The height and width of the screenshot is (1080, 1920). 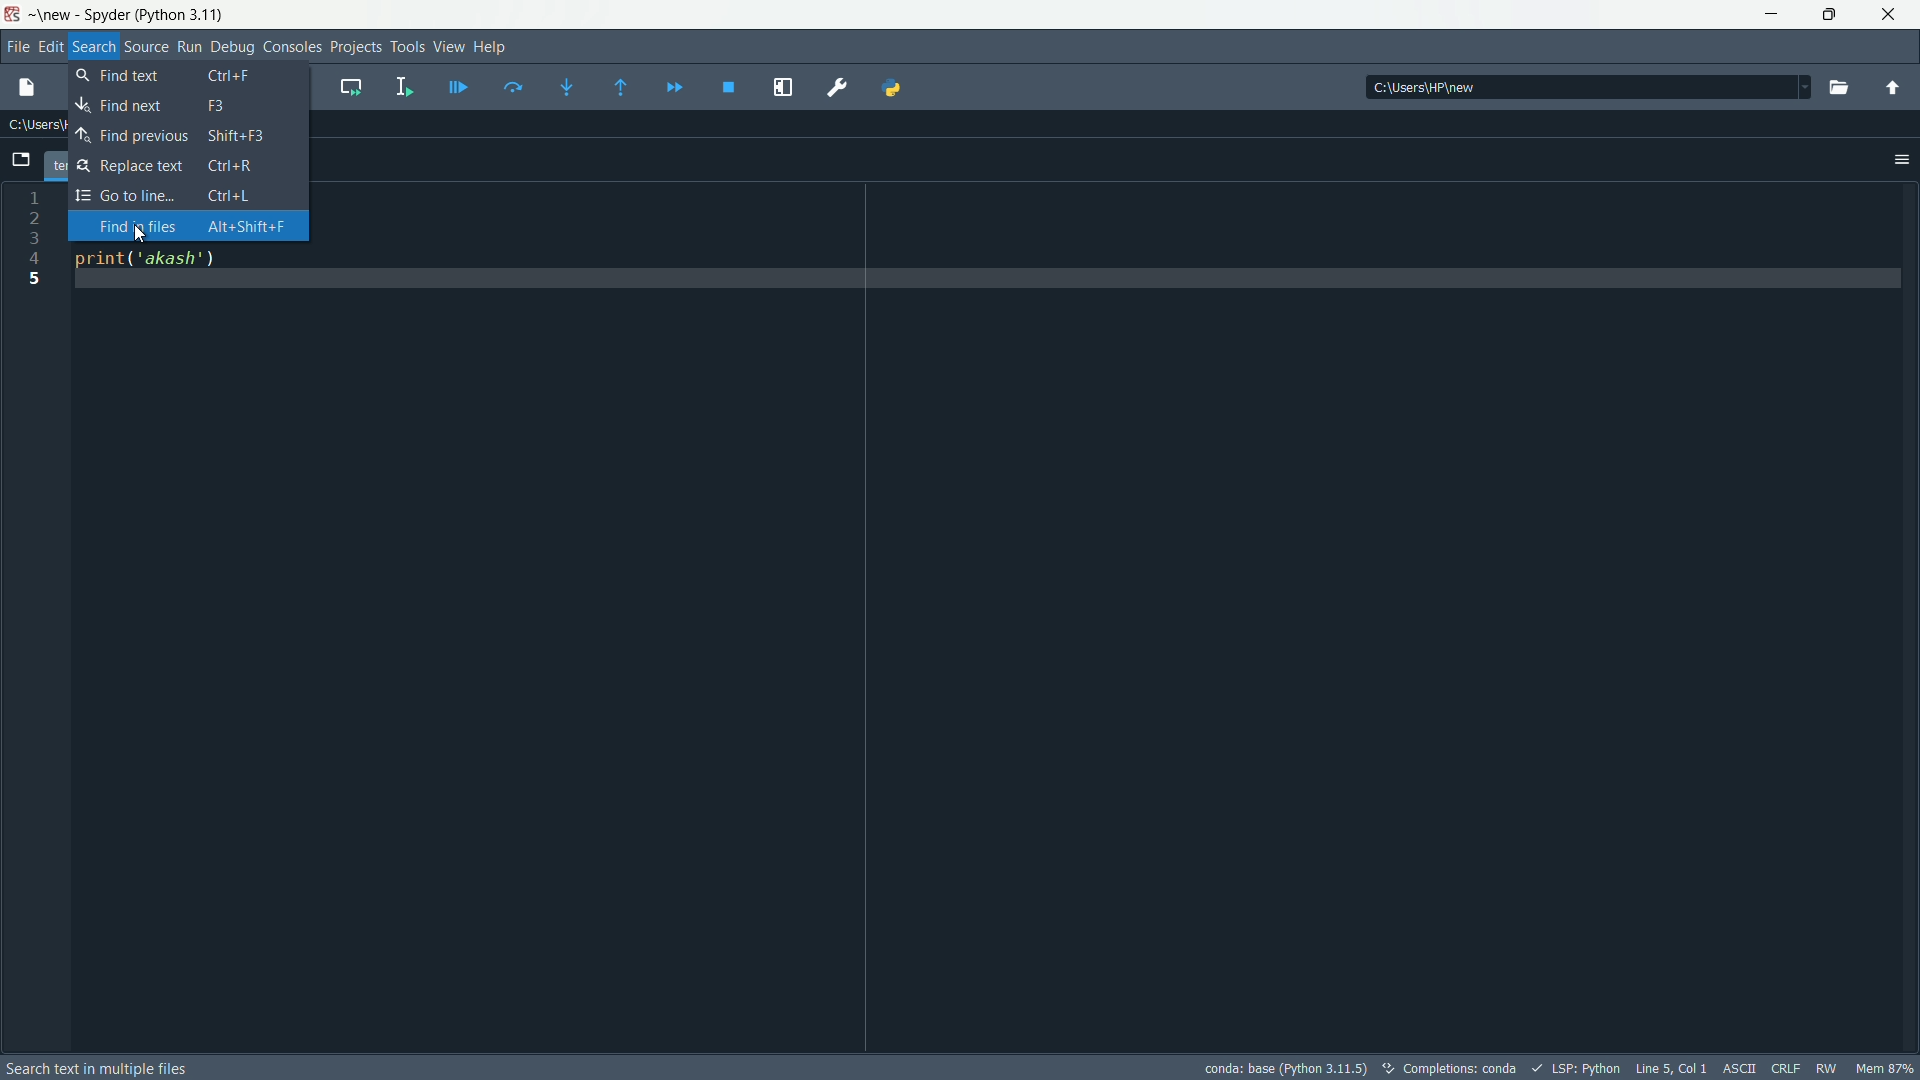 What do you see at coordinates (1828, 1067) in the screenshot?
I see `rw` at bounding box center [1828, 1067].